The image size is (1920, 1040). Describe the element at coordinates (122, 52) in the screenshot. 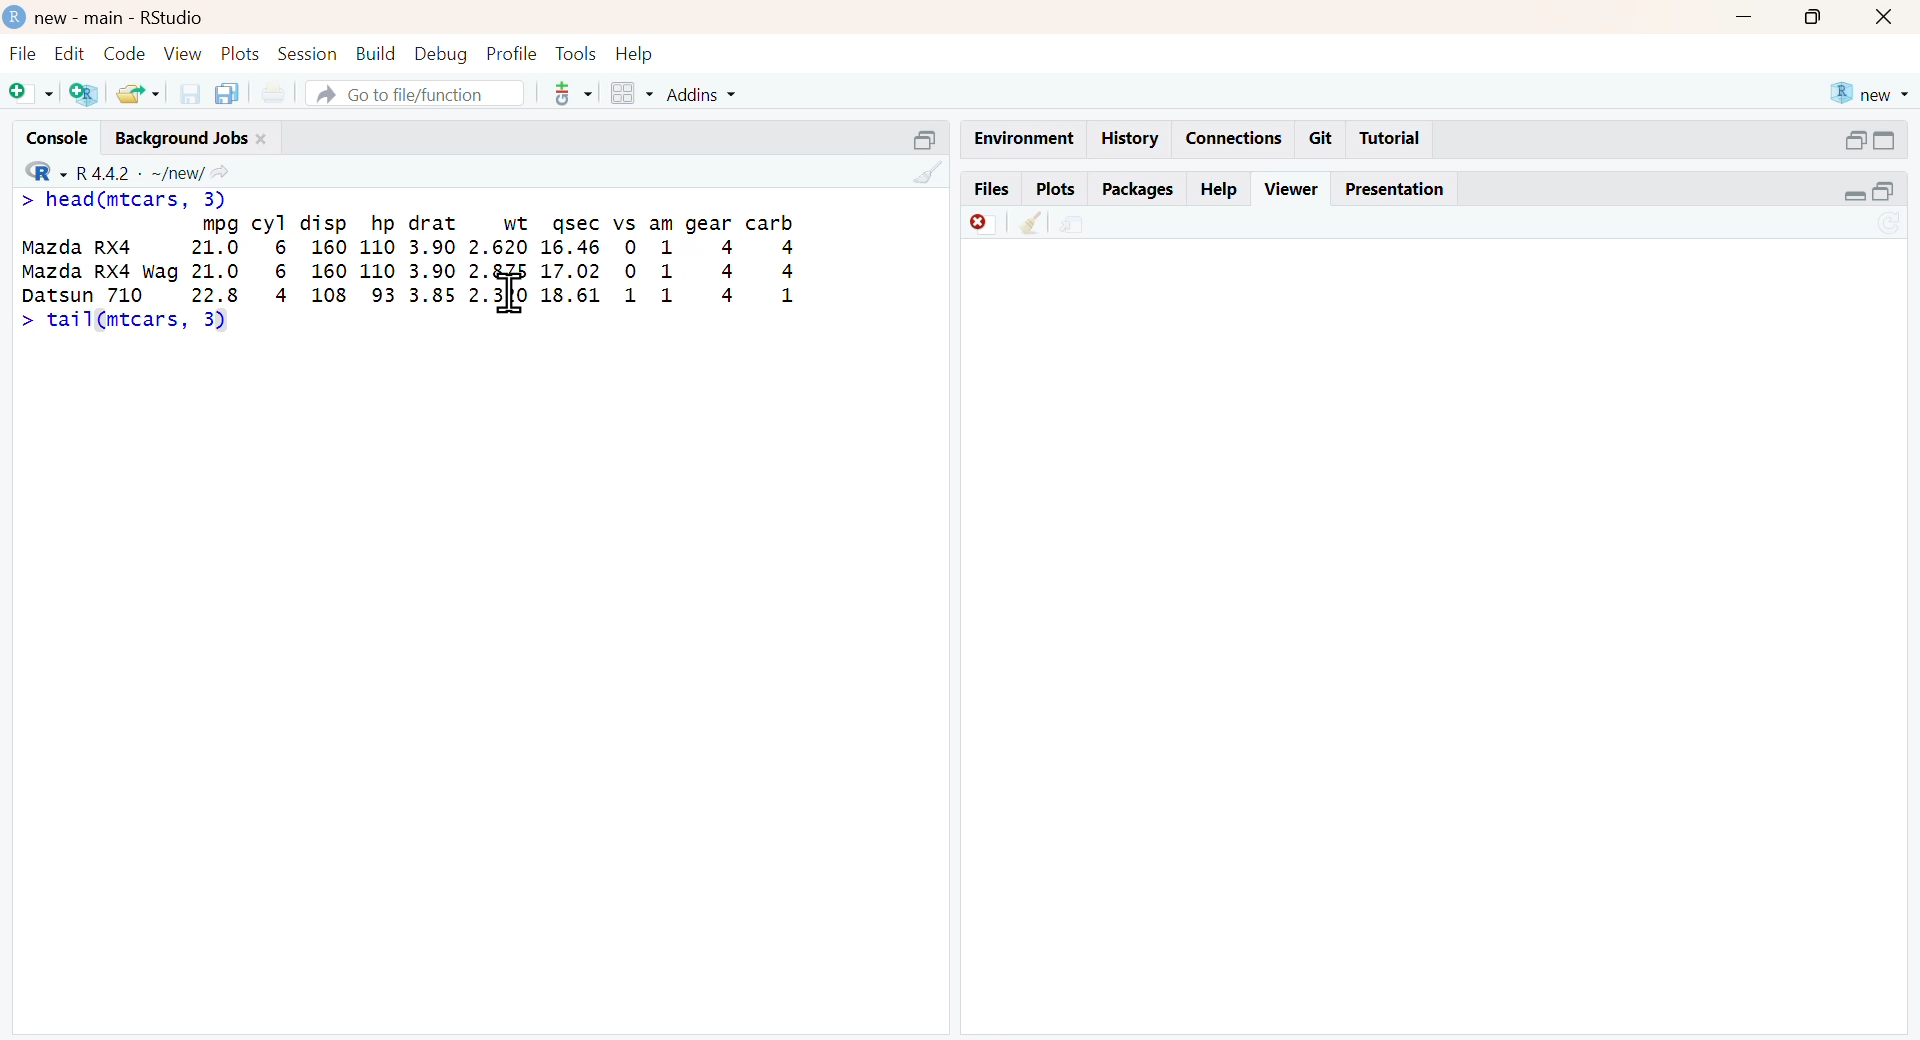

I see `Code` at that location.